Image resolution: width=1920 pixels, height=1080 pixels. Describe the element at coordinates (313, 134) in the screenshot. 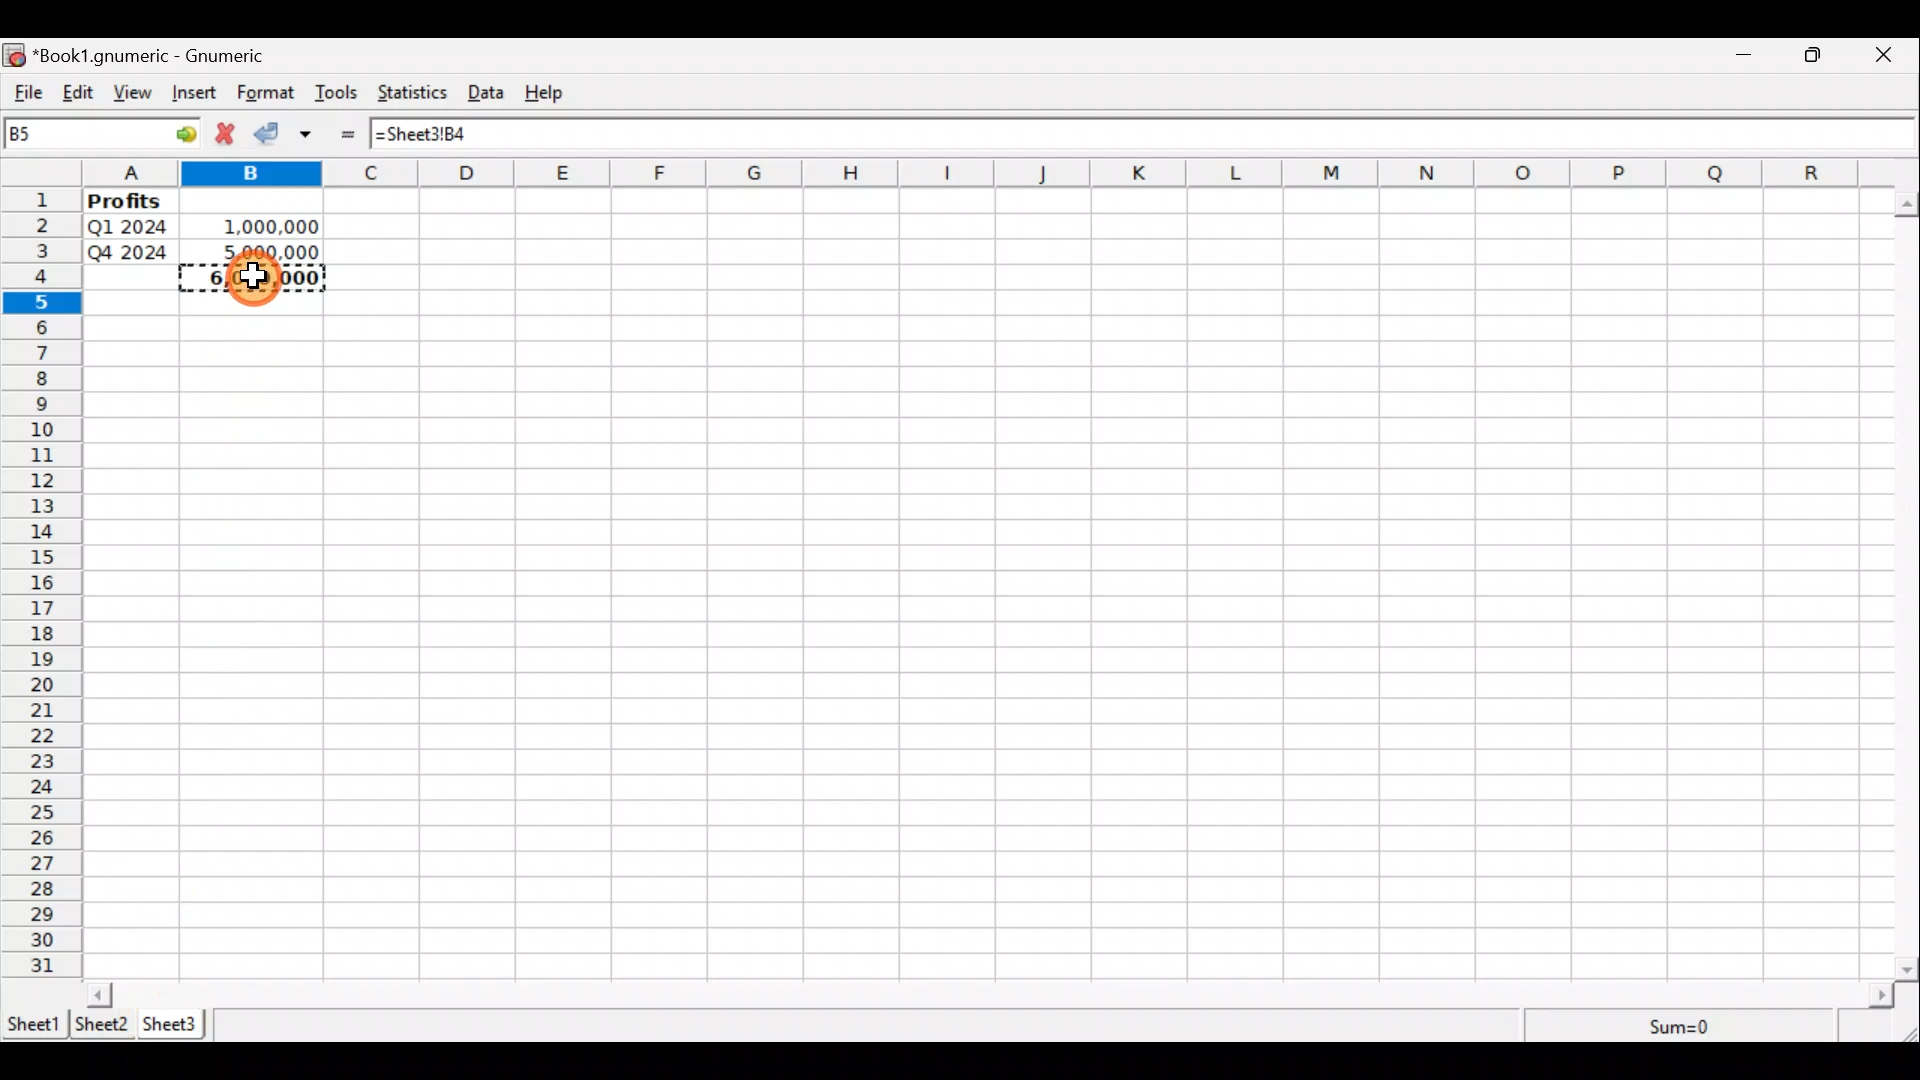

I see `Accept change in multiple cells` at that location.